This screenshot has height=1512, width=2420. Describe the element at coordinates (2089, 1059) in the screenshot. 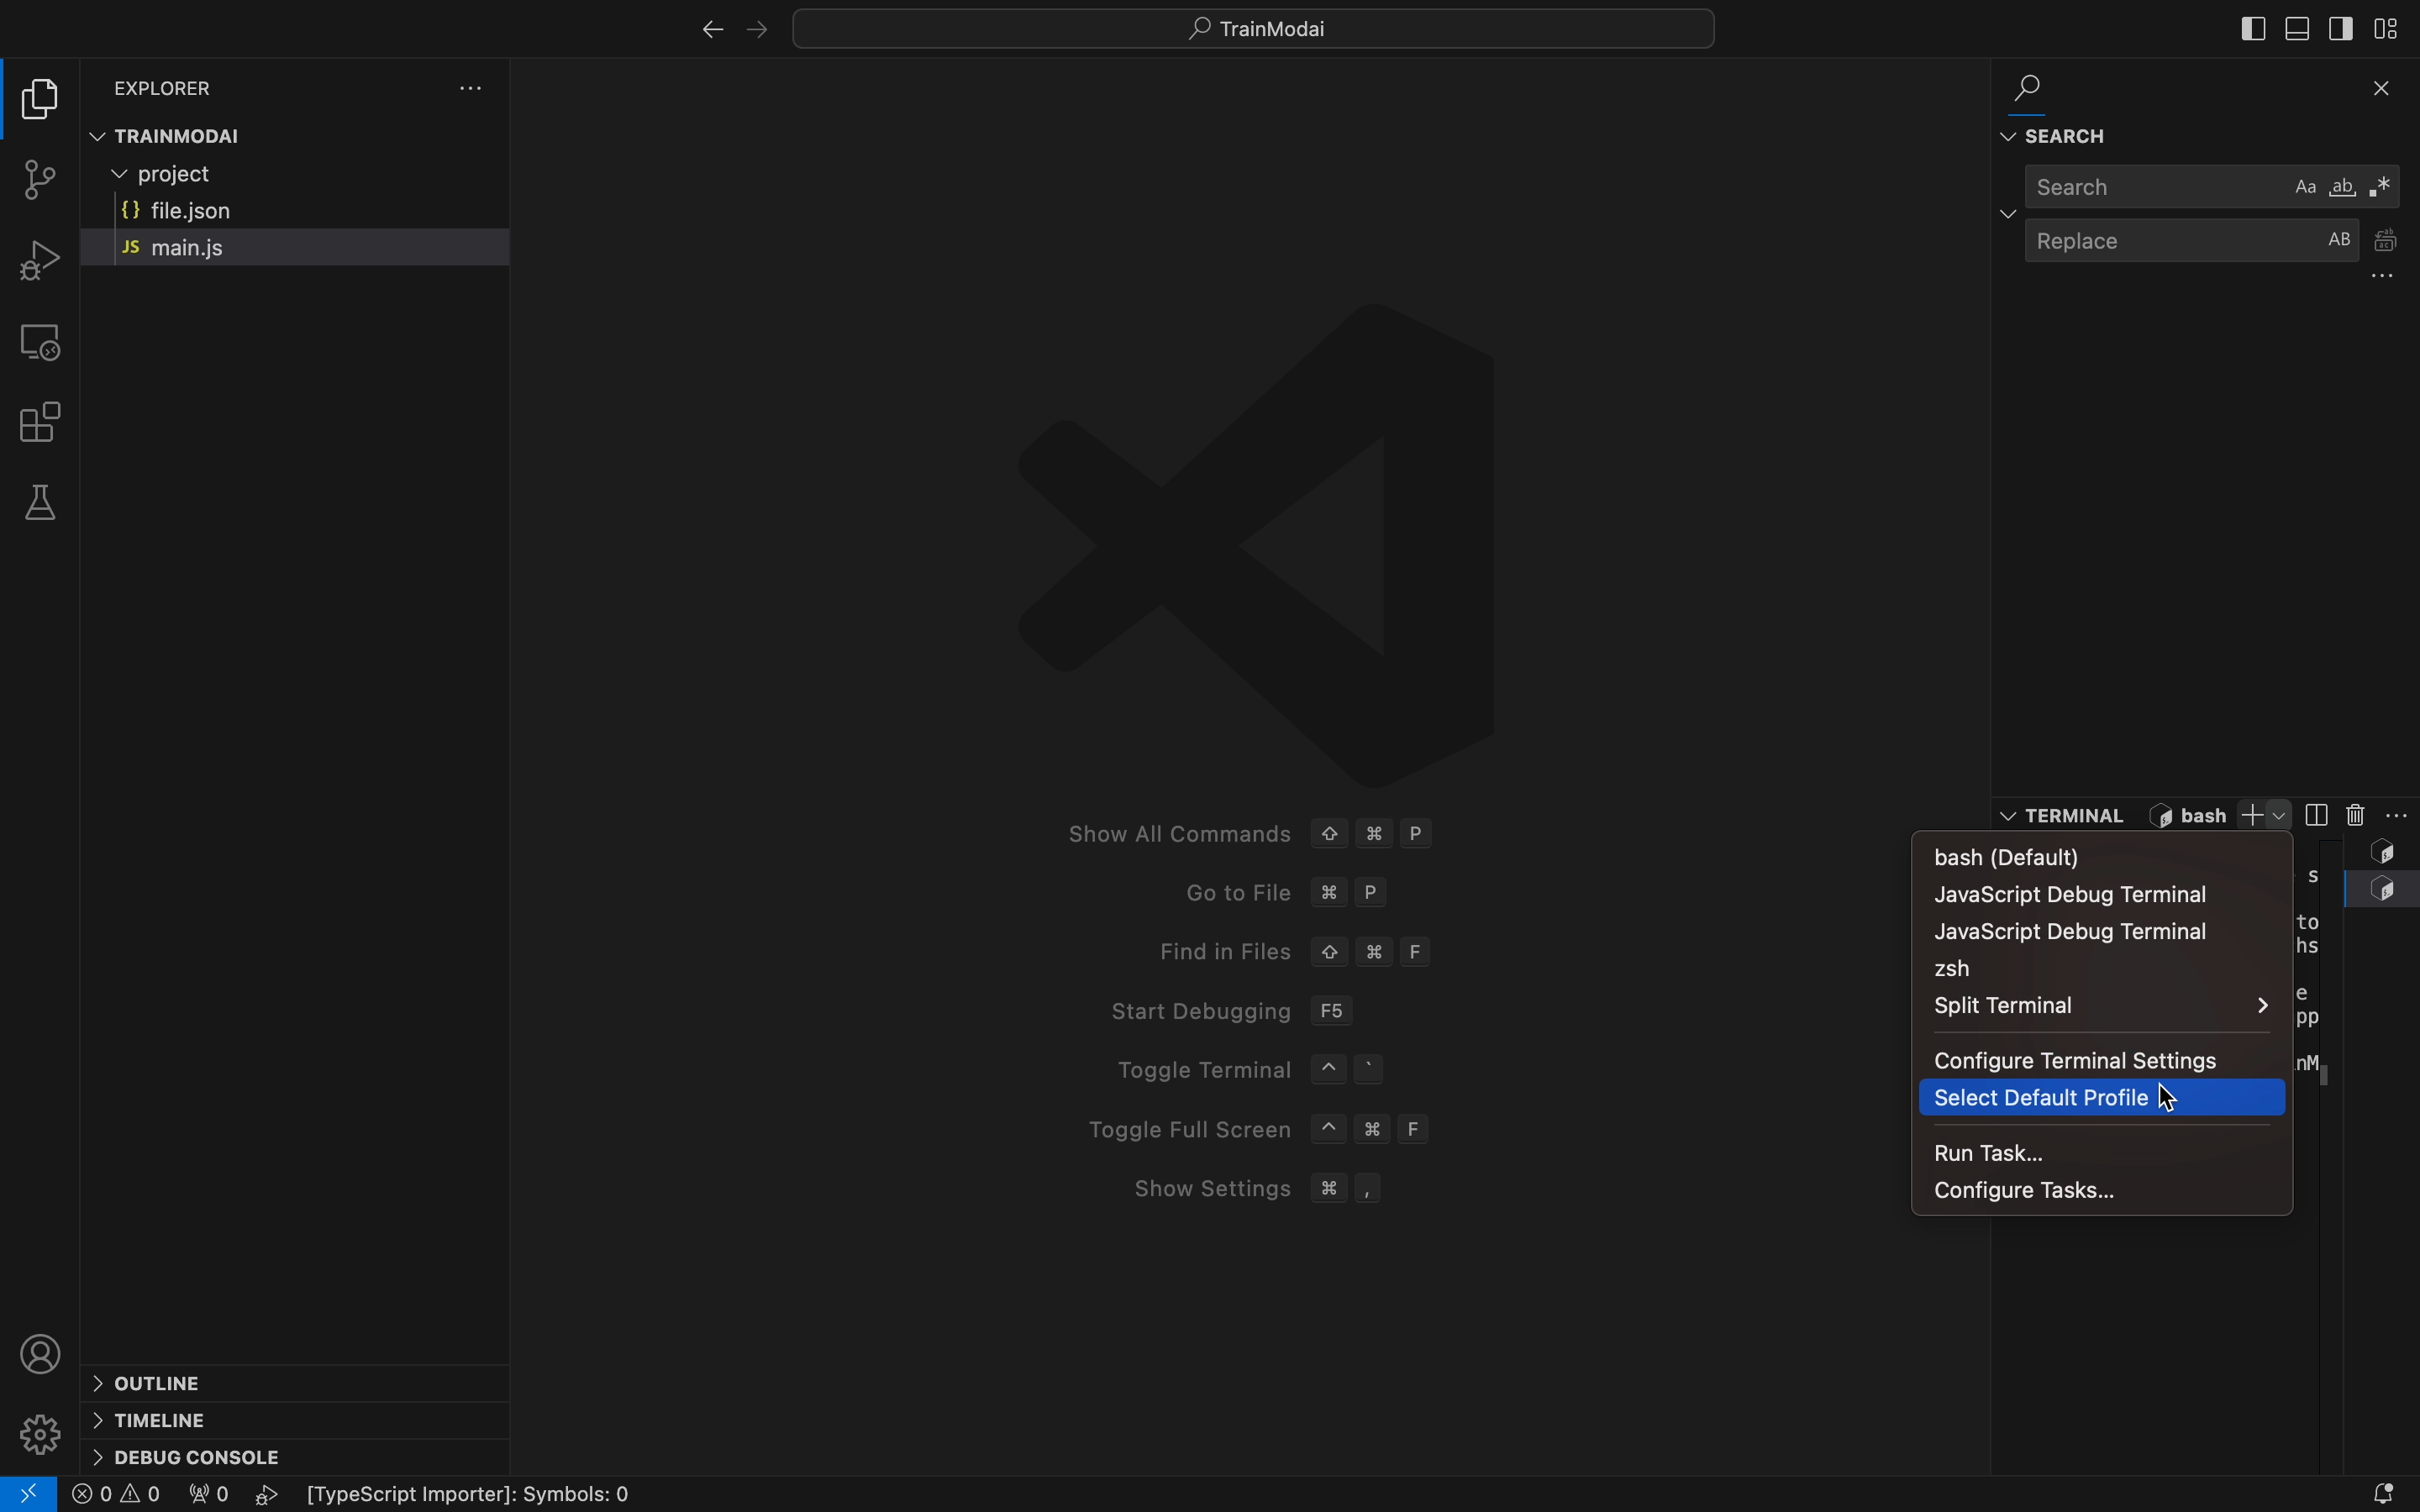

I see `` at that location.